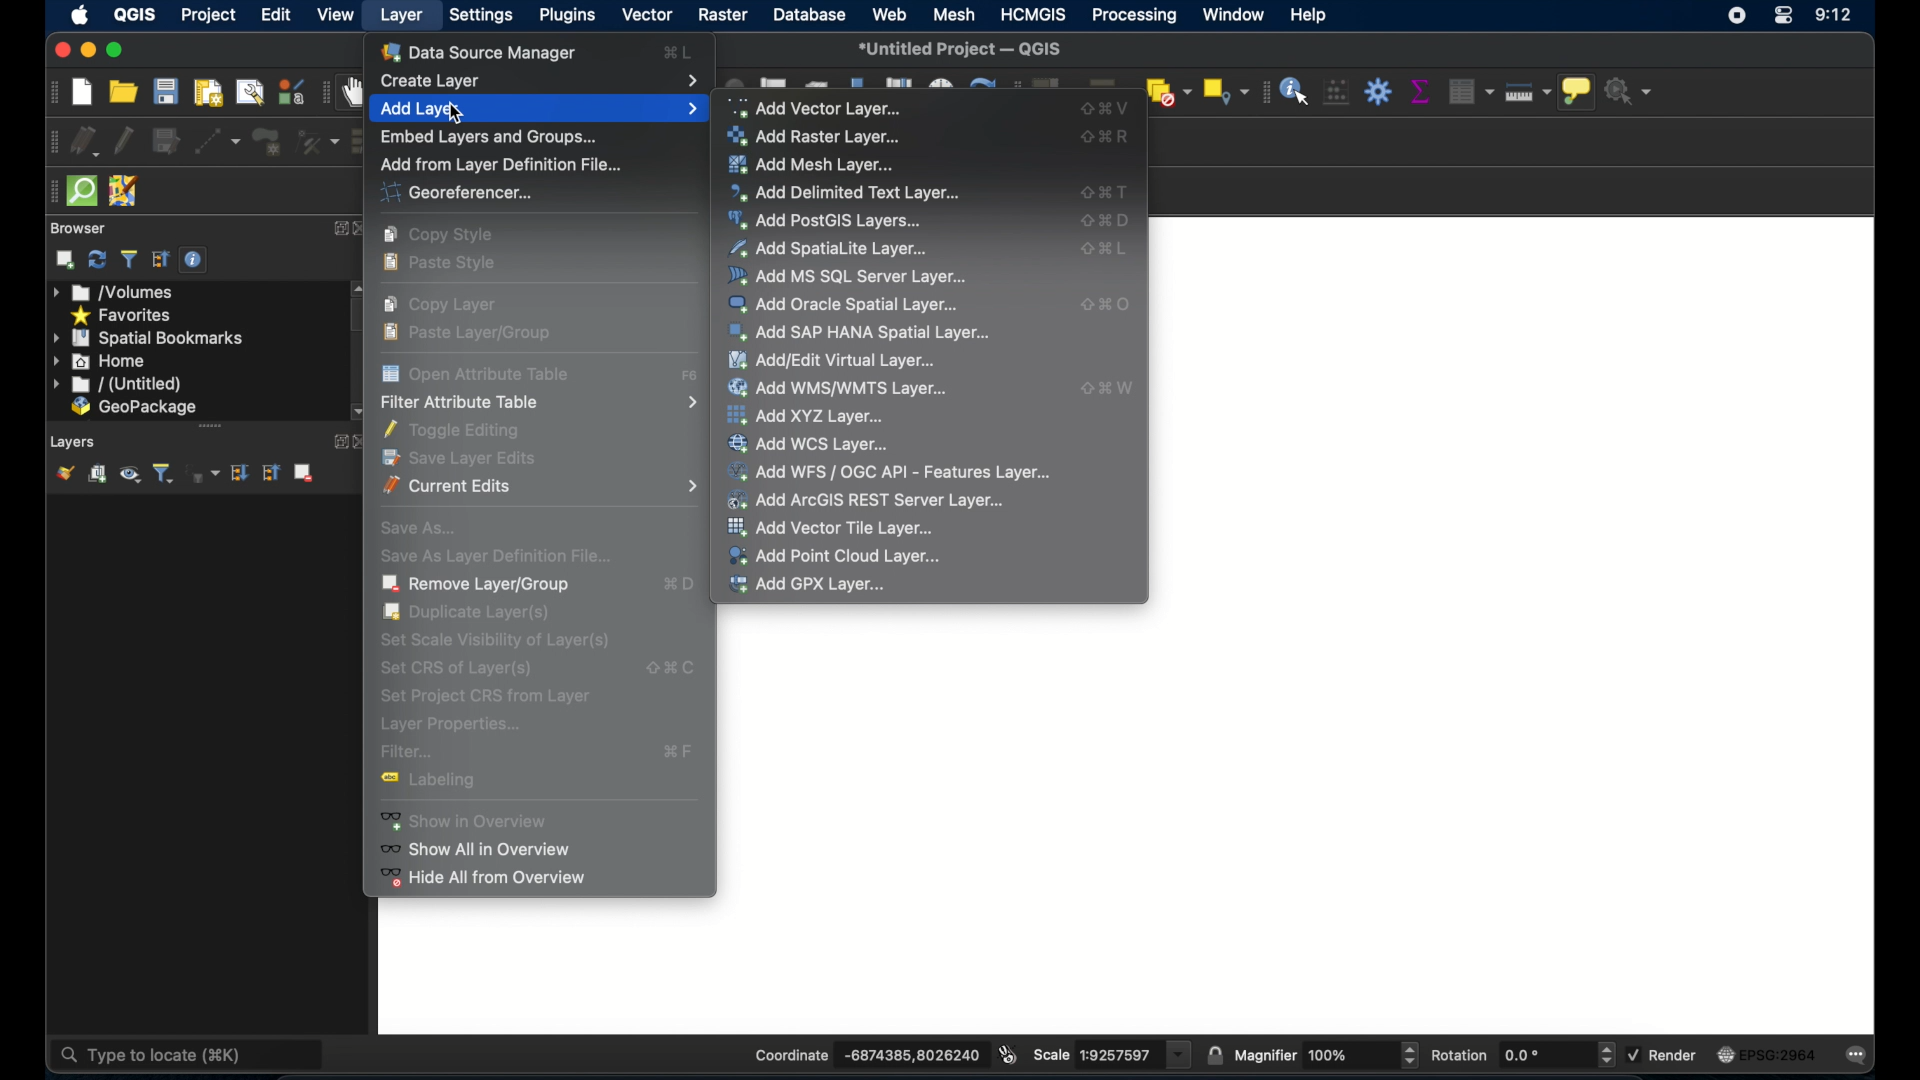  Describe the element at coordinates (544, 585) in the screenshot. I see `Remove Layer/Group` at that location.